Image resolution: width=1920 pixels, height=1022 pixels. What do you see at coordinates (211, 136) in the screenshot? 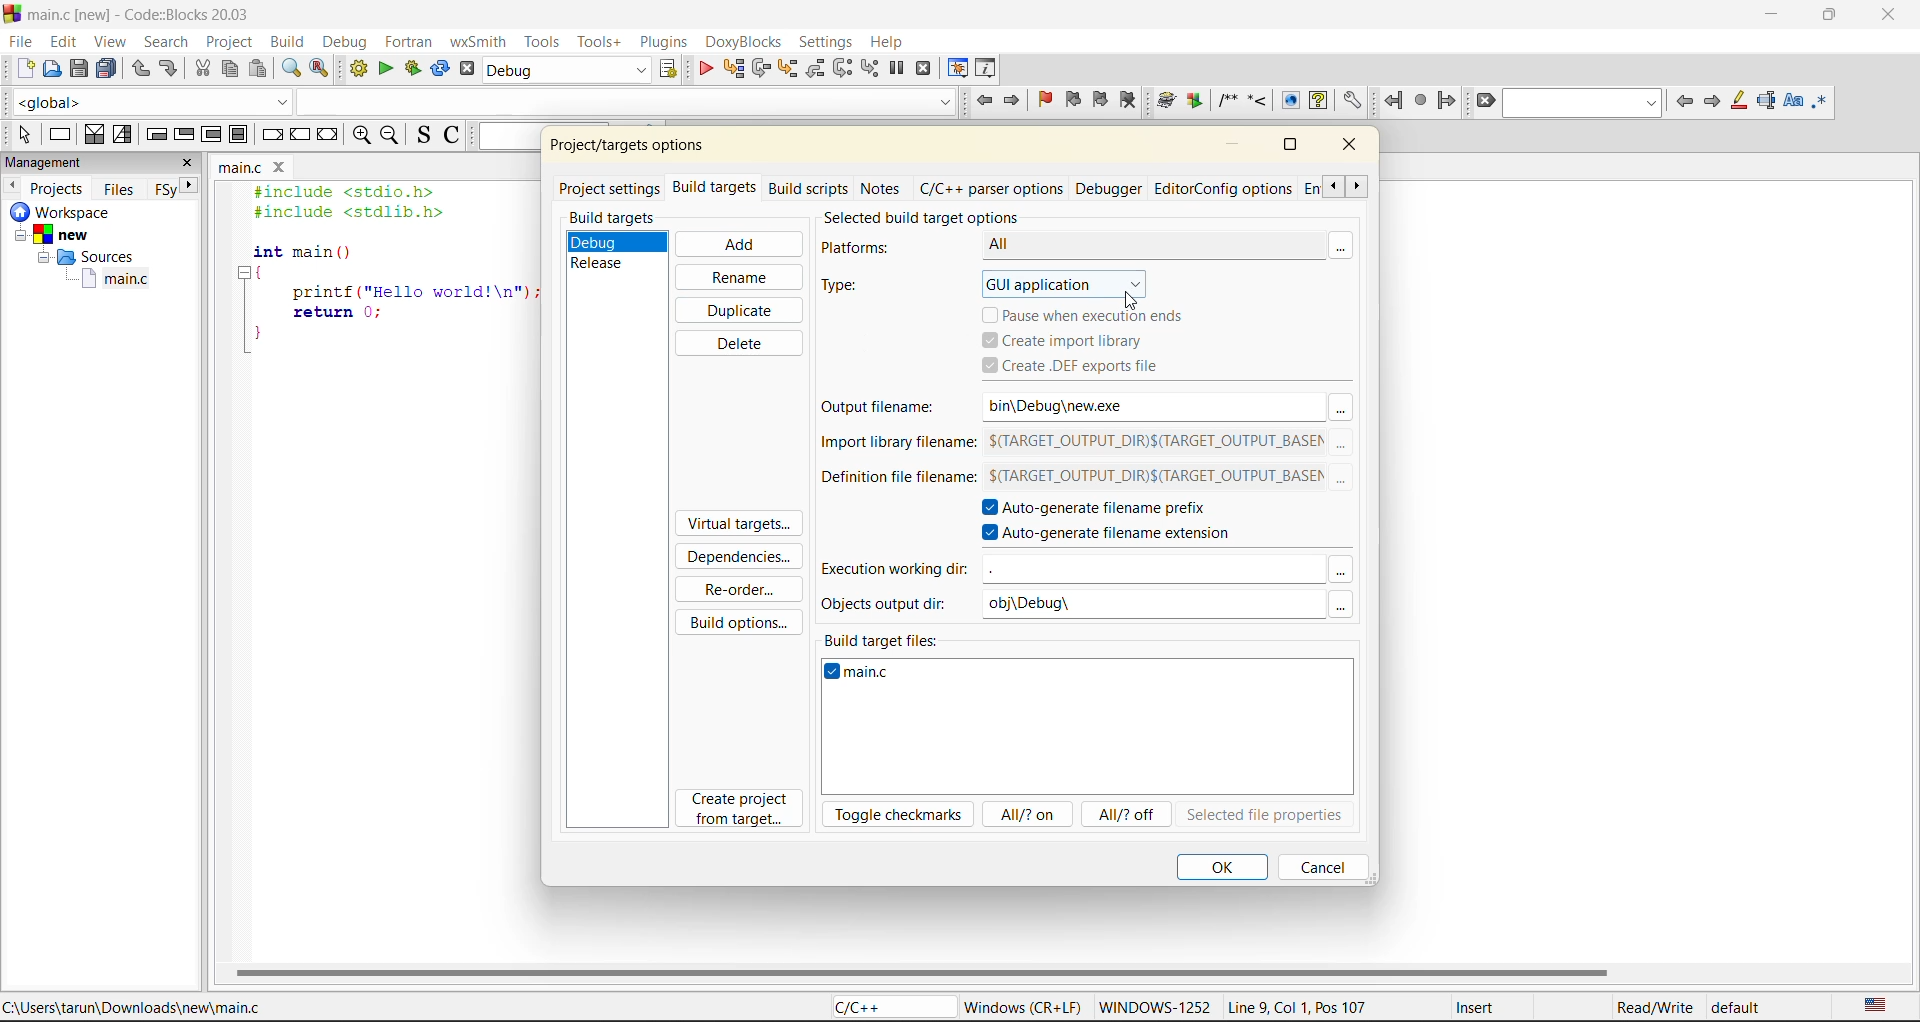
I see `counting loop` at bounding box center [211, 136].